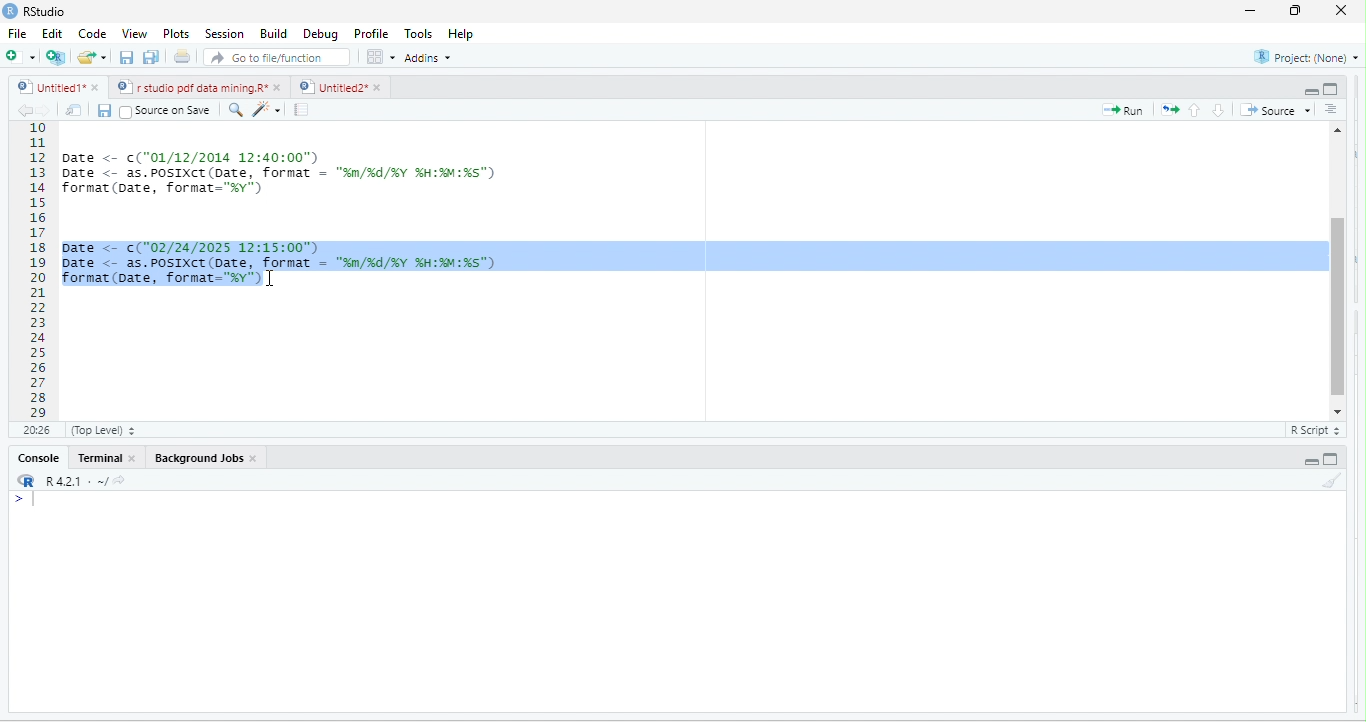  What do you see at coordinates (268, 110) in the screenshot?
I see `code tools` at bounding box center [268, 110].